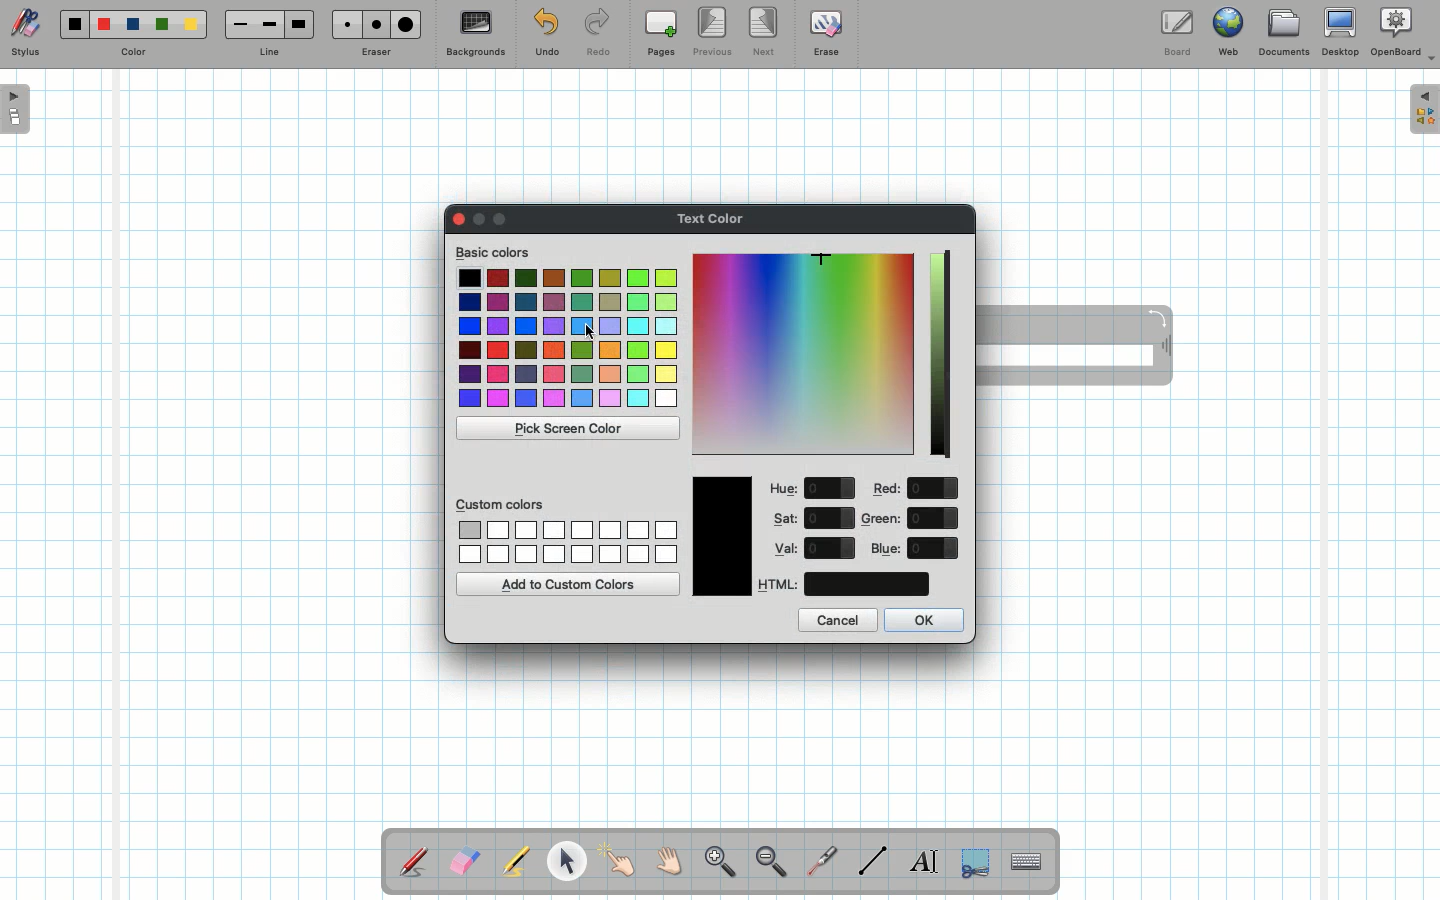 This screenshot has width=1440, height=900. Describe the element at coordinates (1227, 36) in the screenshot. I see `Web` at that location.